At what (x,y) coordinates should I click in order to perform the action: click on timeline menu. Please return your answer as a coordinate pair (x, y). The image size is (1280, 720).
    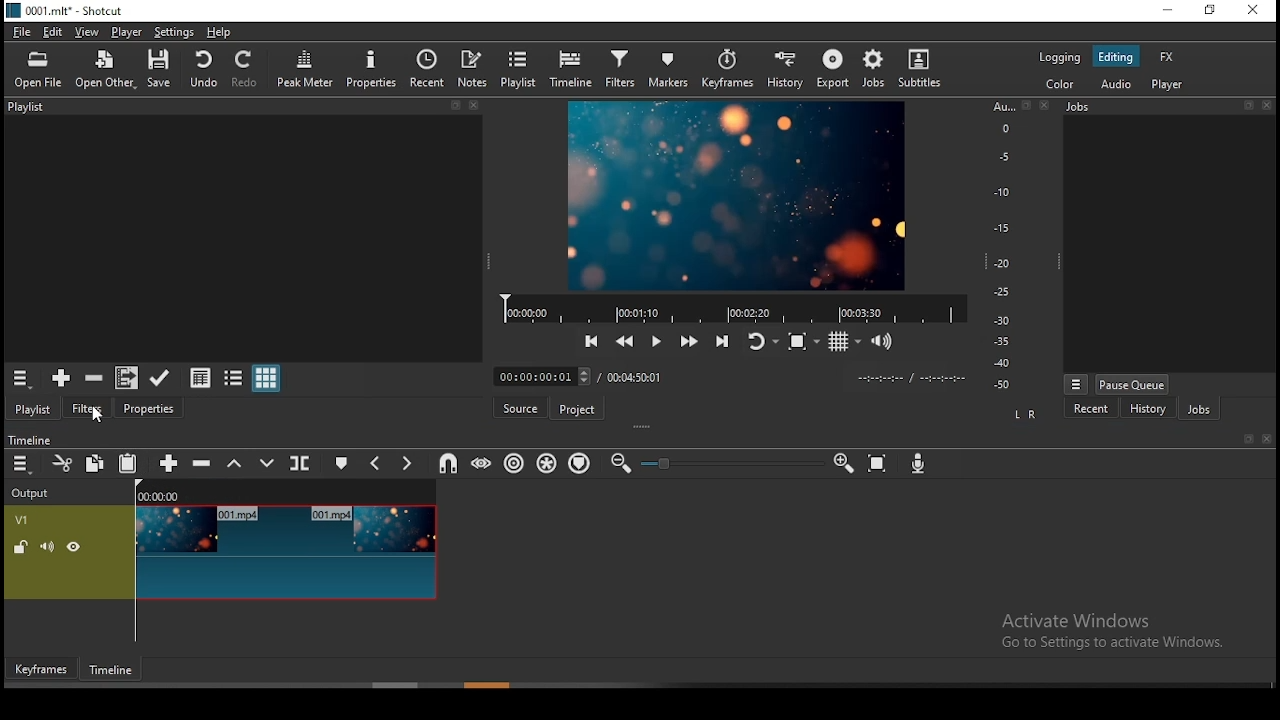
    Looking at the image, I should click on (22, 463).